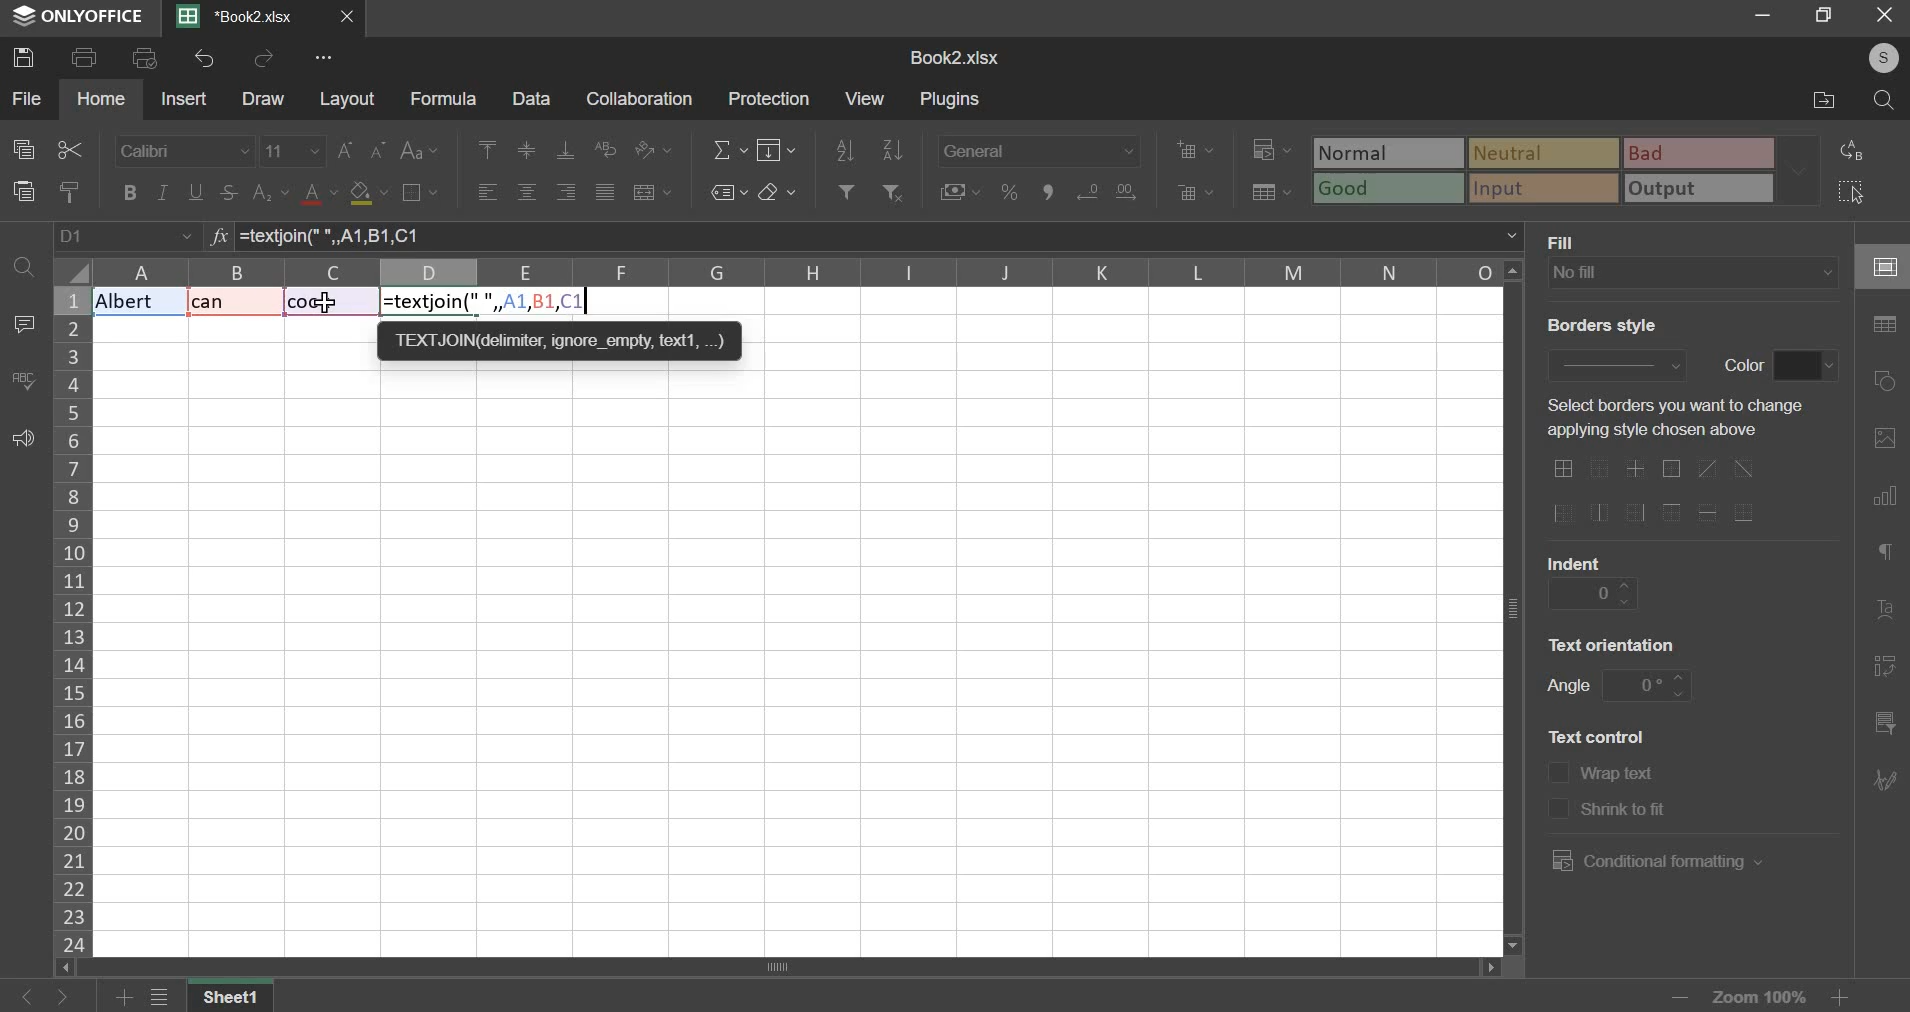  What do you see at coordinates (71, 191) in the screenshot?
I see `copy style` at bounding box center [71, 191].